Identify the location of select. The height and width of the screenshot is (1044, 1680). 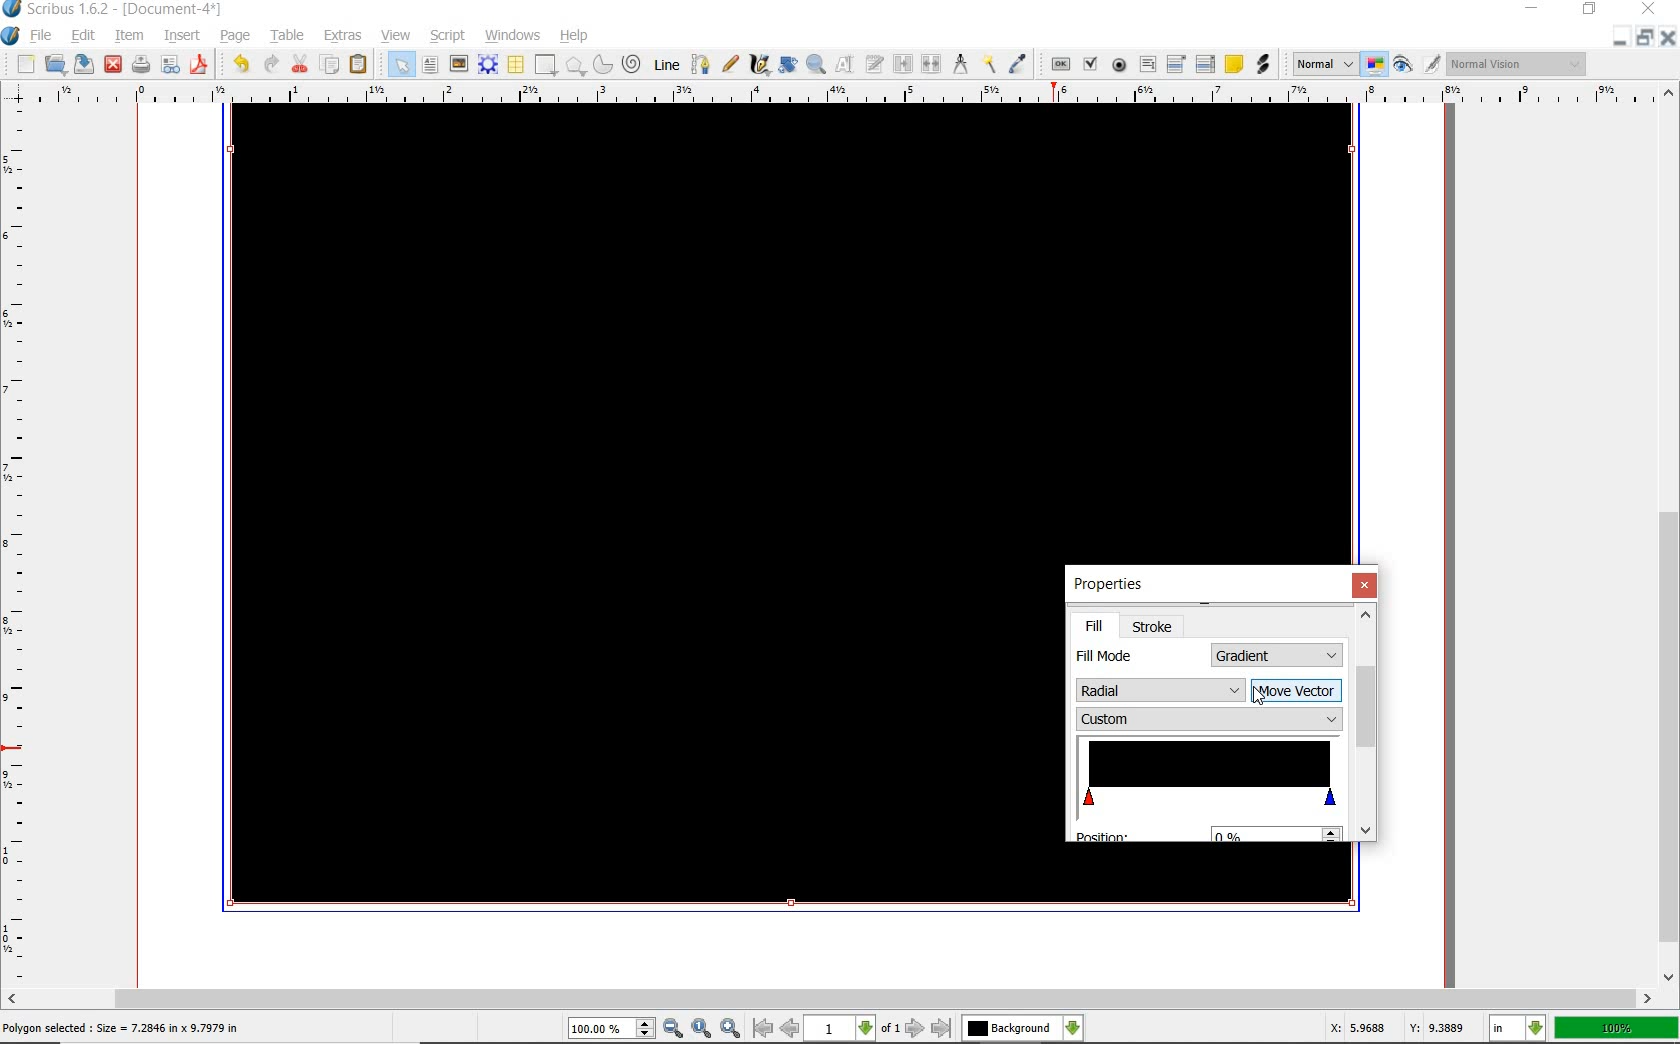
(399, 63).